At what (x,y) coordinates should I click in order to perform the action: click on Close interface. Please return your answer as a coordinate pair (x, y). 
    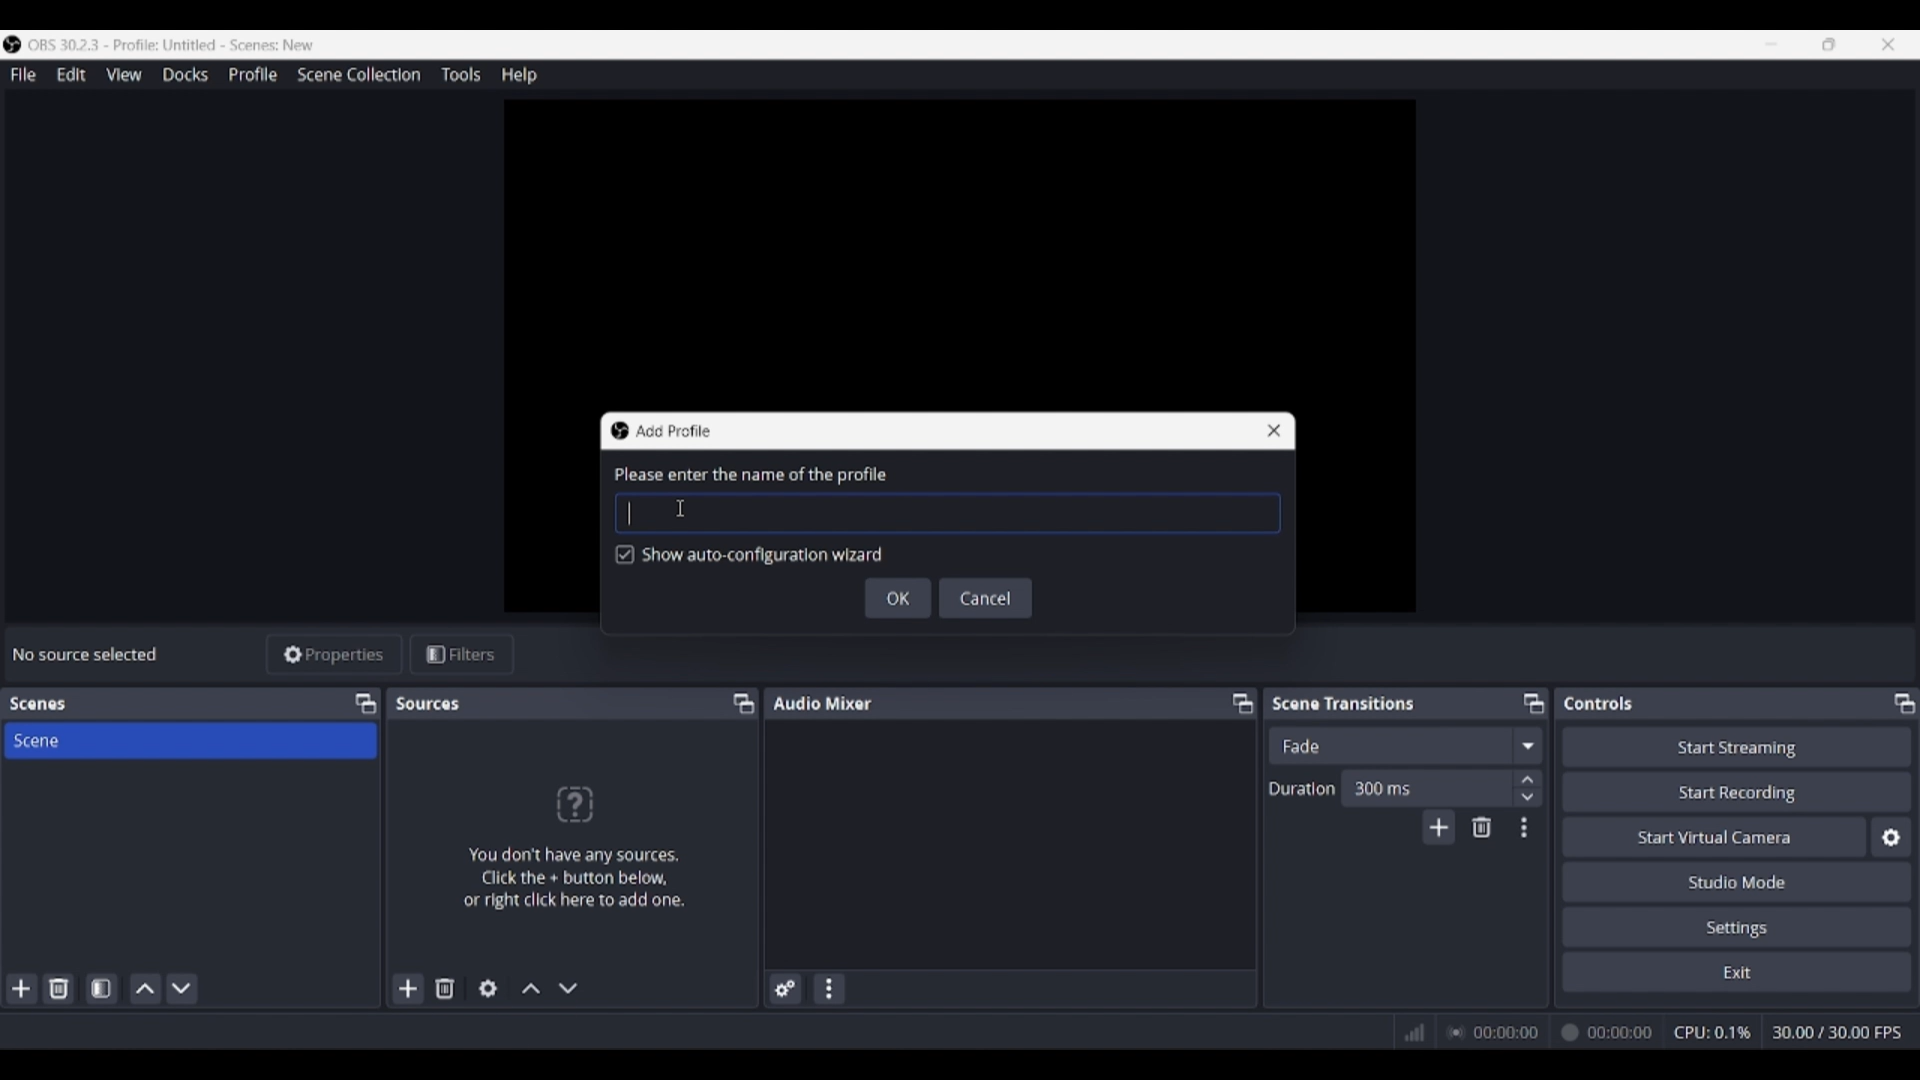
    Looking at the image, I should click on (1888, 44).